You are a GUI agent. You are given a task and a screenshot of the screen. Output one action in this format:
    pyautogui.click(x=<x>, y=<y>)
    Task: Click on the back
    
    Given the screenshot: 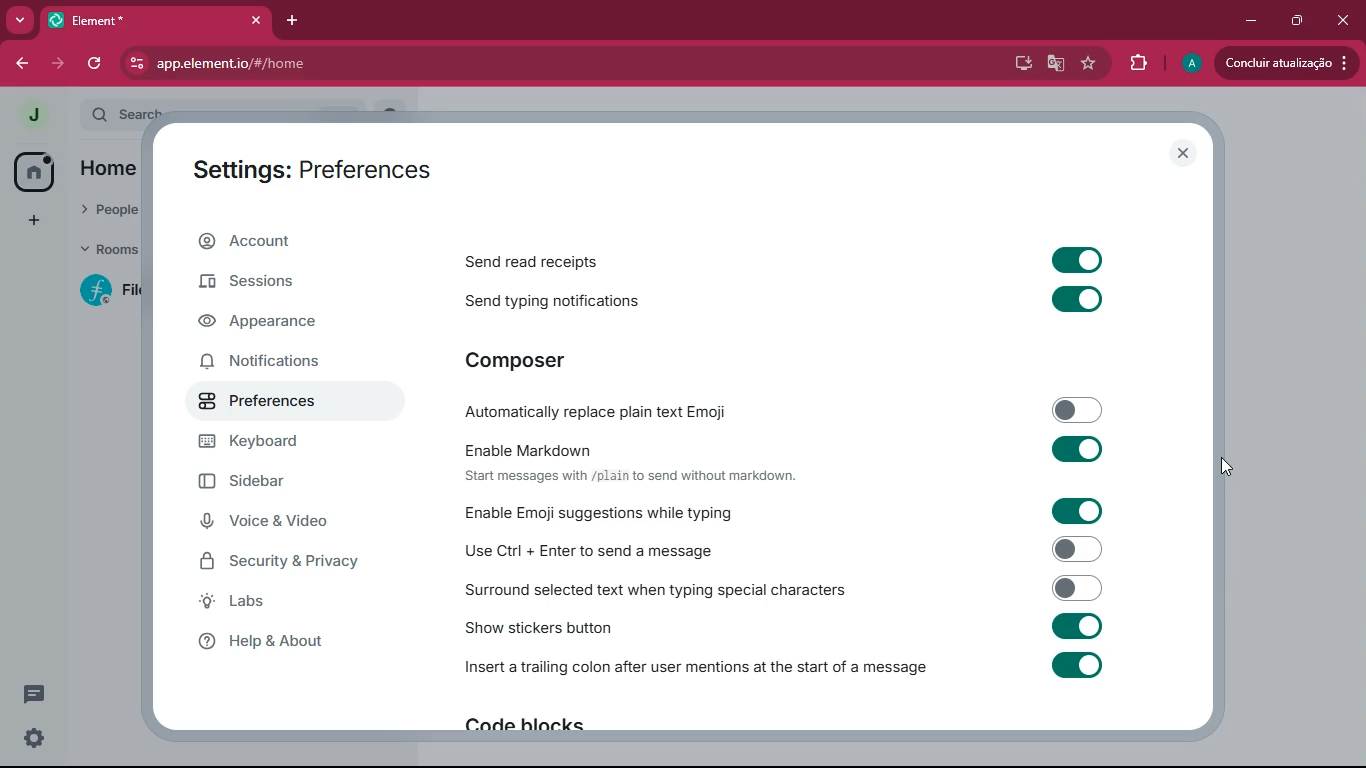 What is the action you would take?
    pyautogui.click(x=25, y=64)
    